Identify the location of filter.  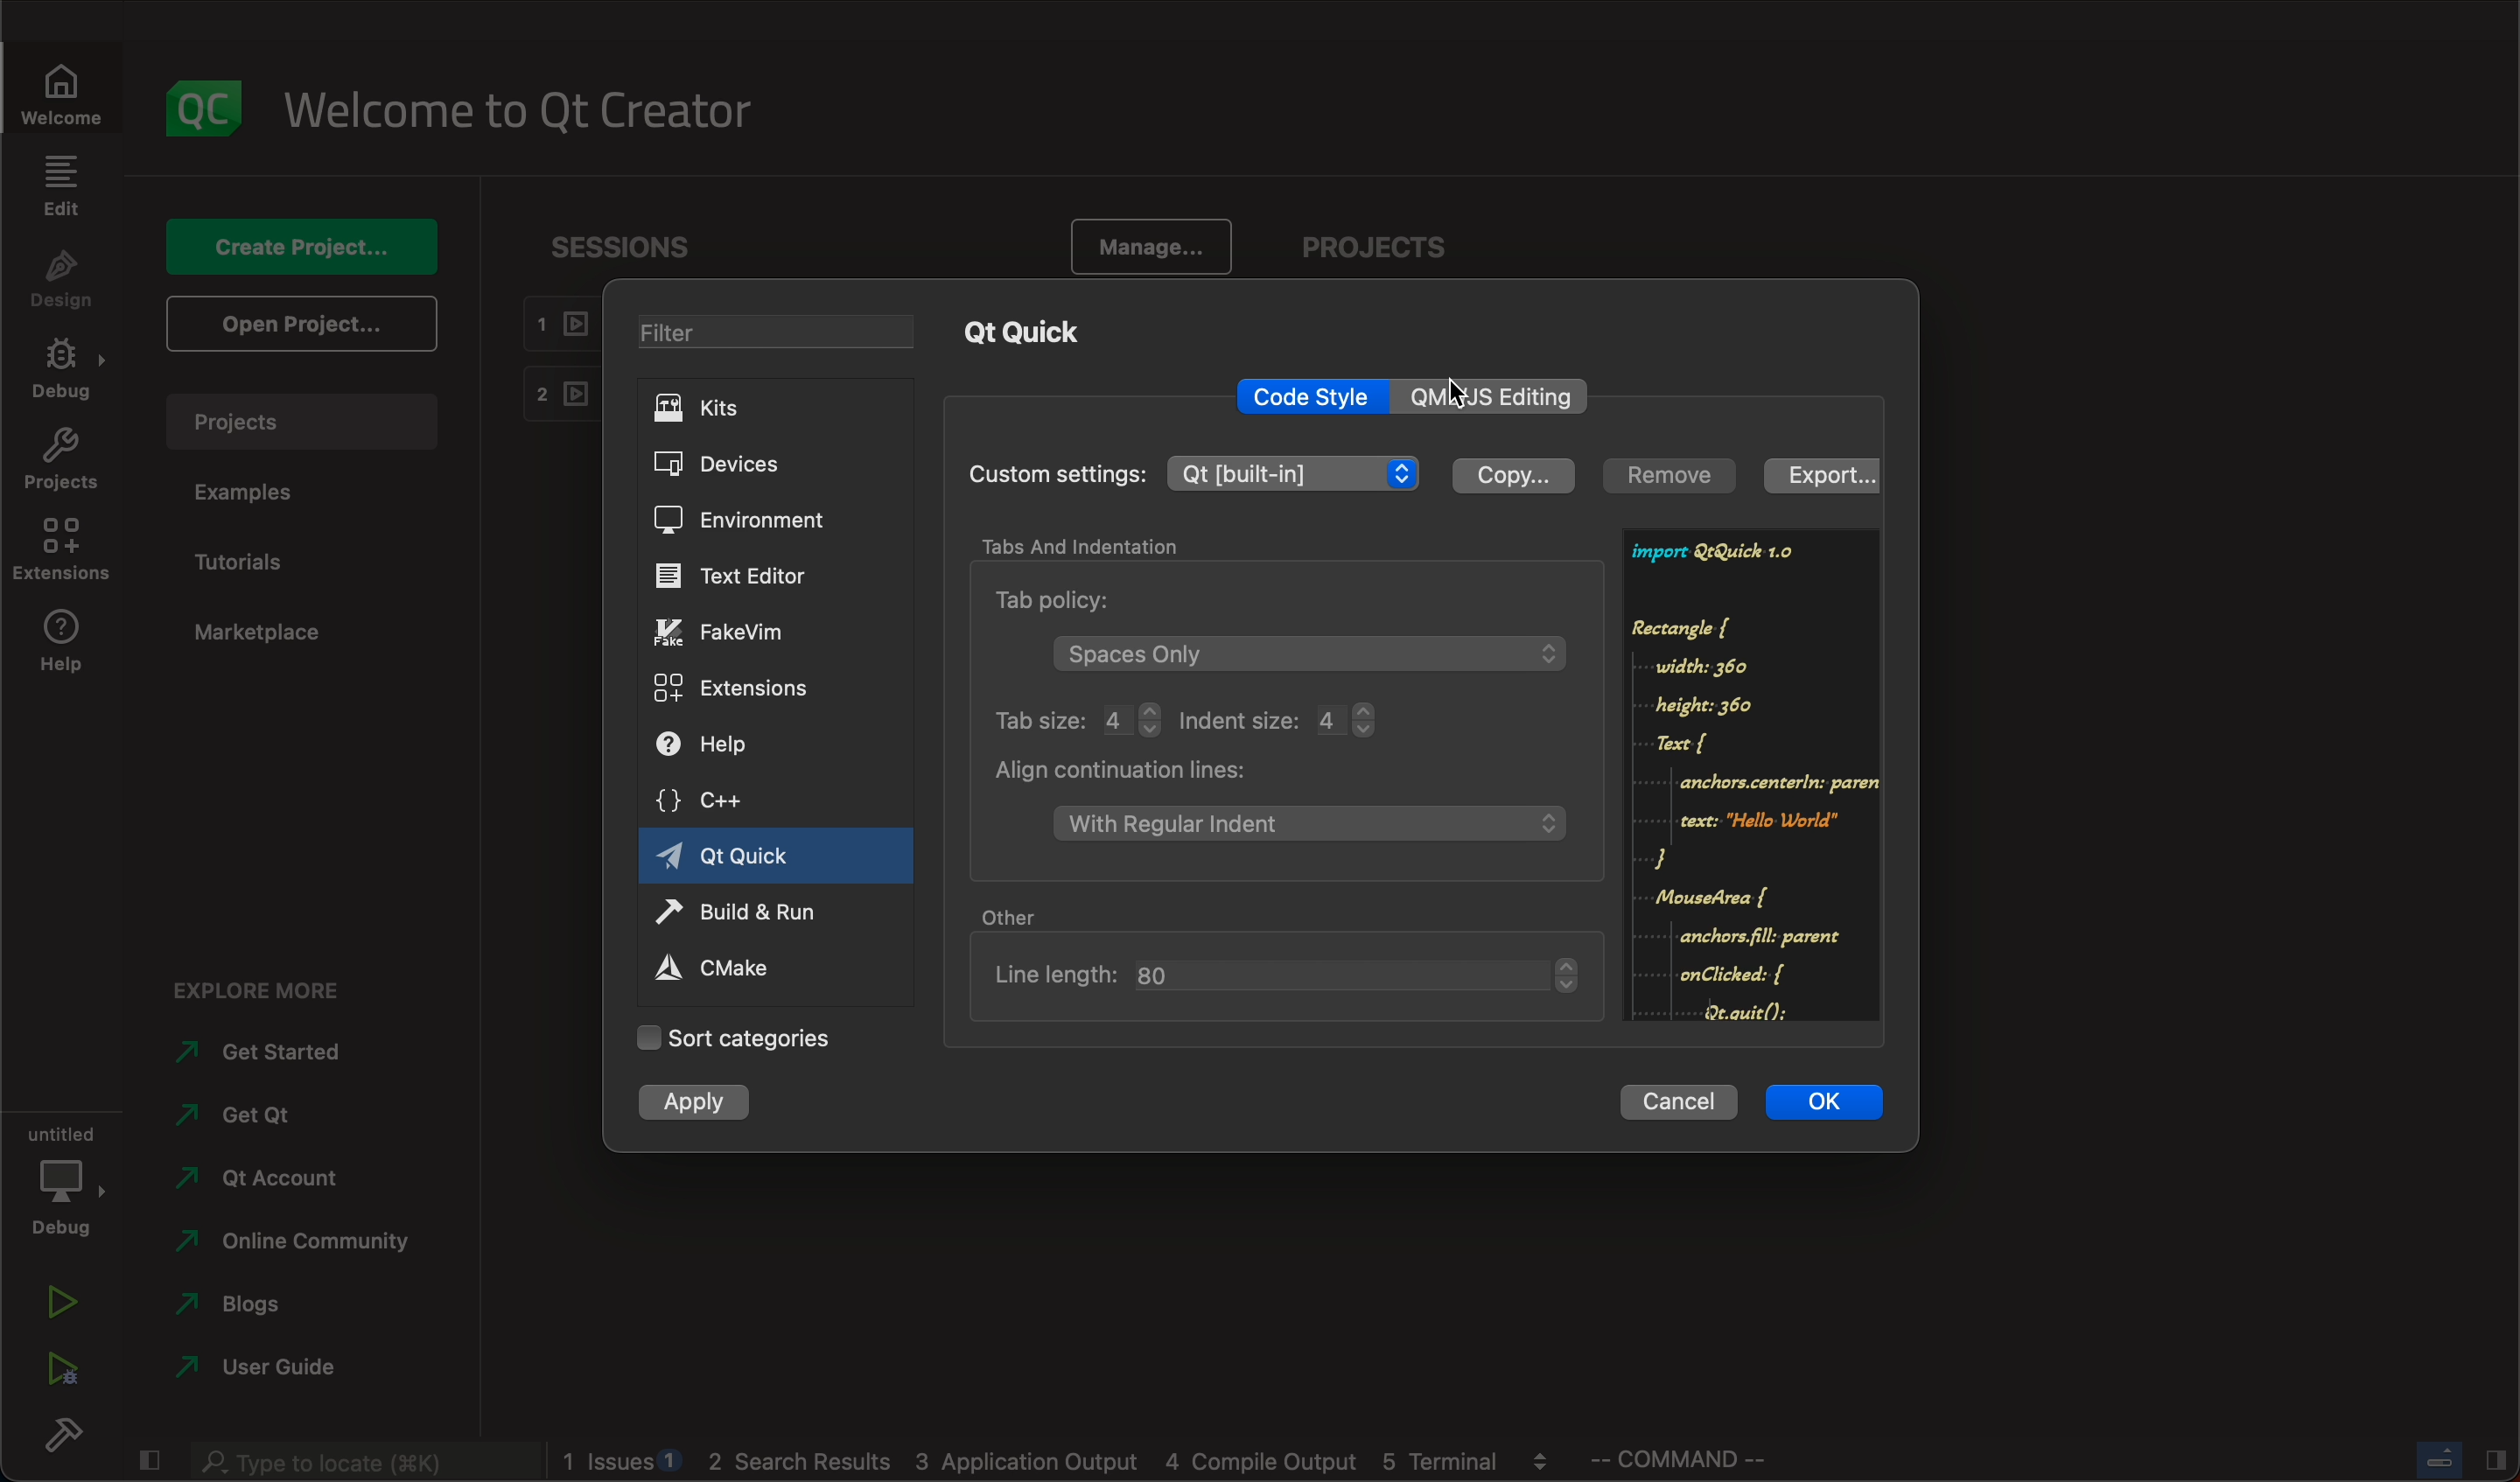
(783, 333).